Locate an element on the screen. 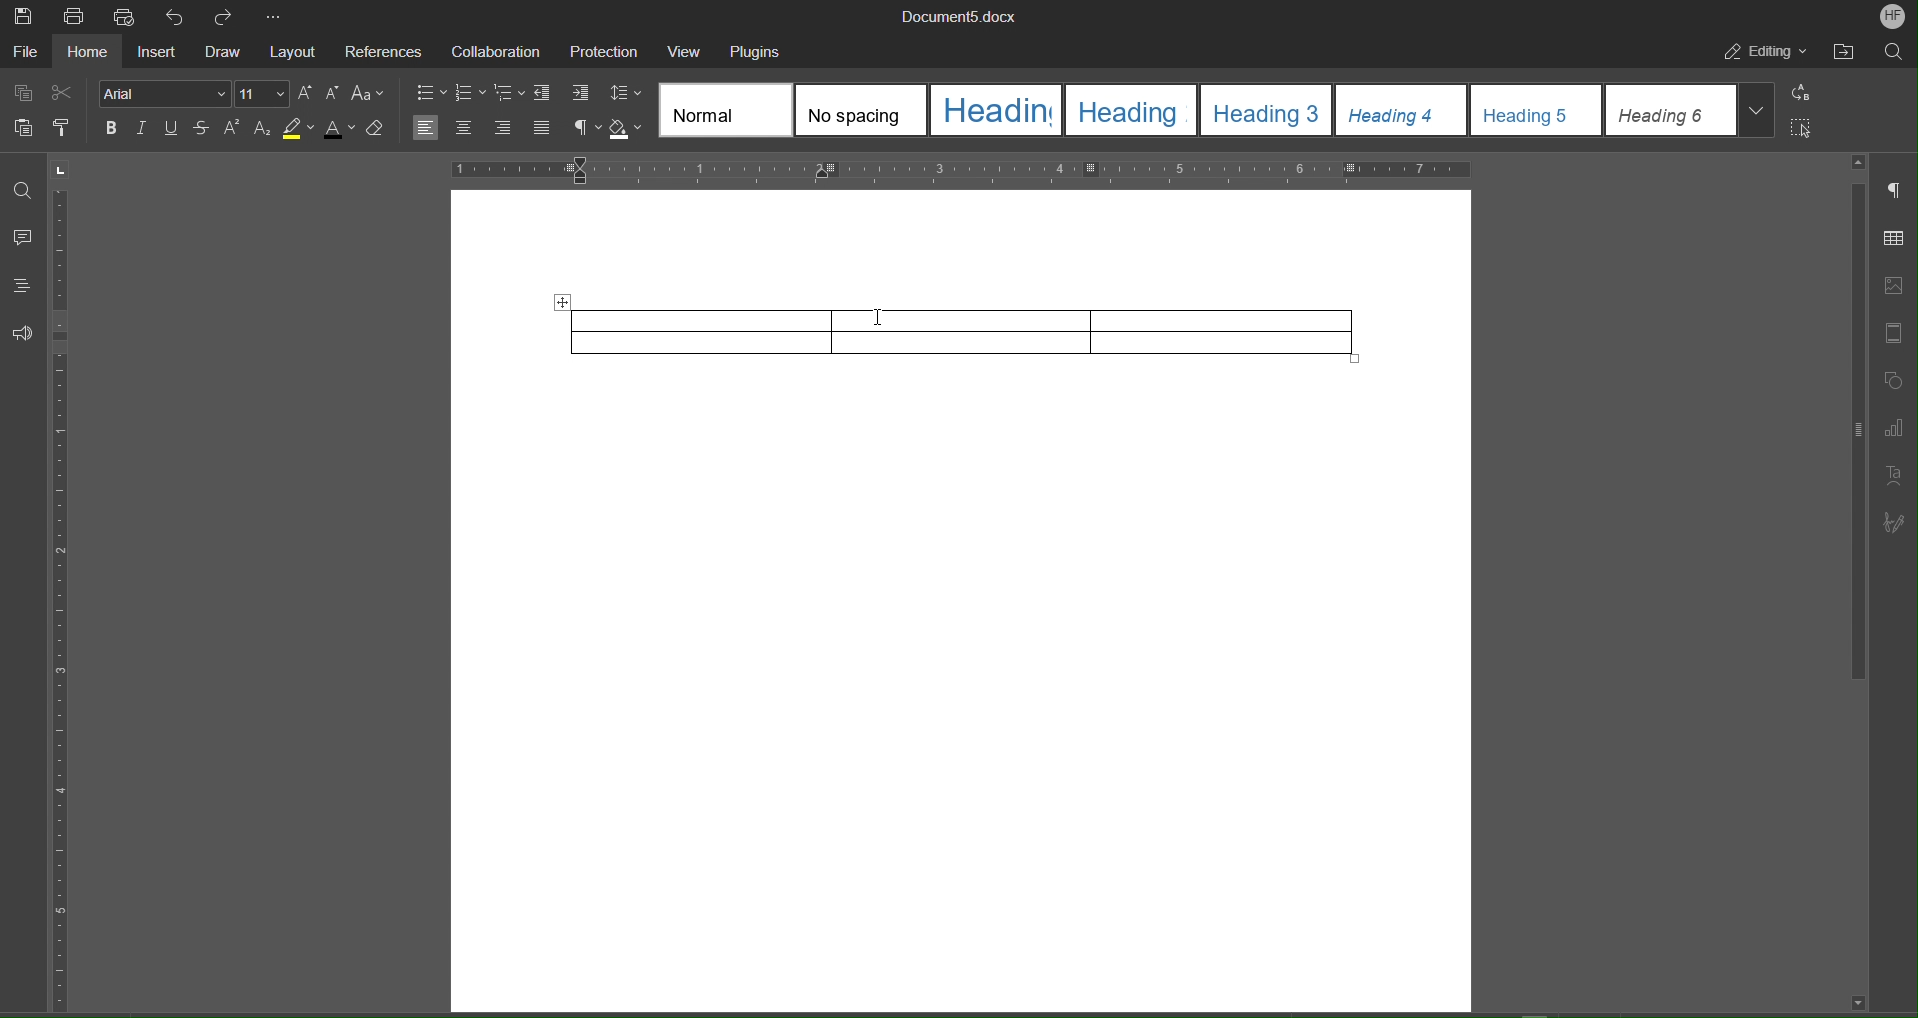 The height and width of the screenshot is (1018, 1918). Paragraph Settings is located at coordinates (1896, 193).